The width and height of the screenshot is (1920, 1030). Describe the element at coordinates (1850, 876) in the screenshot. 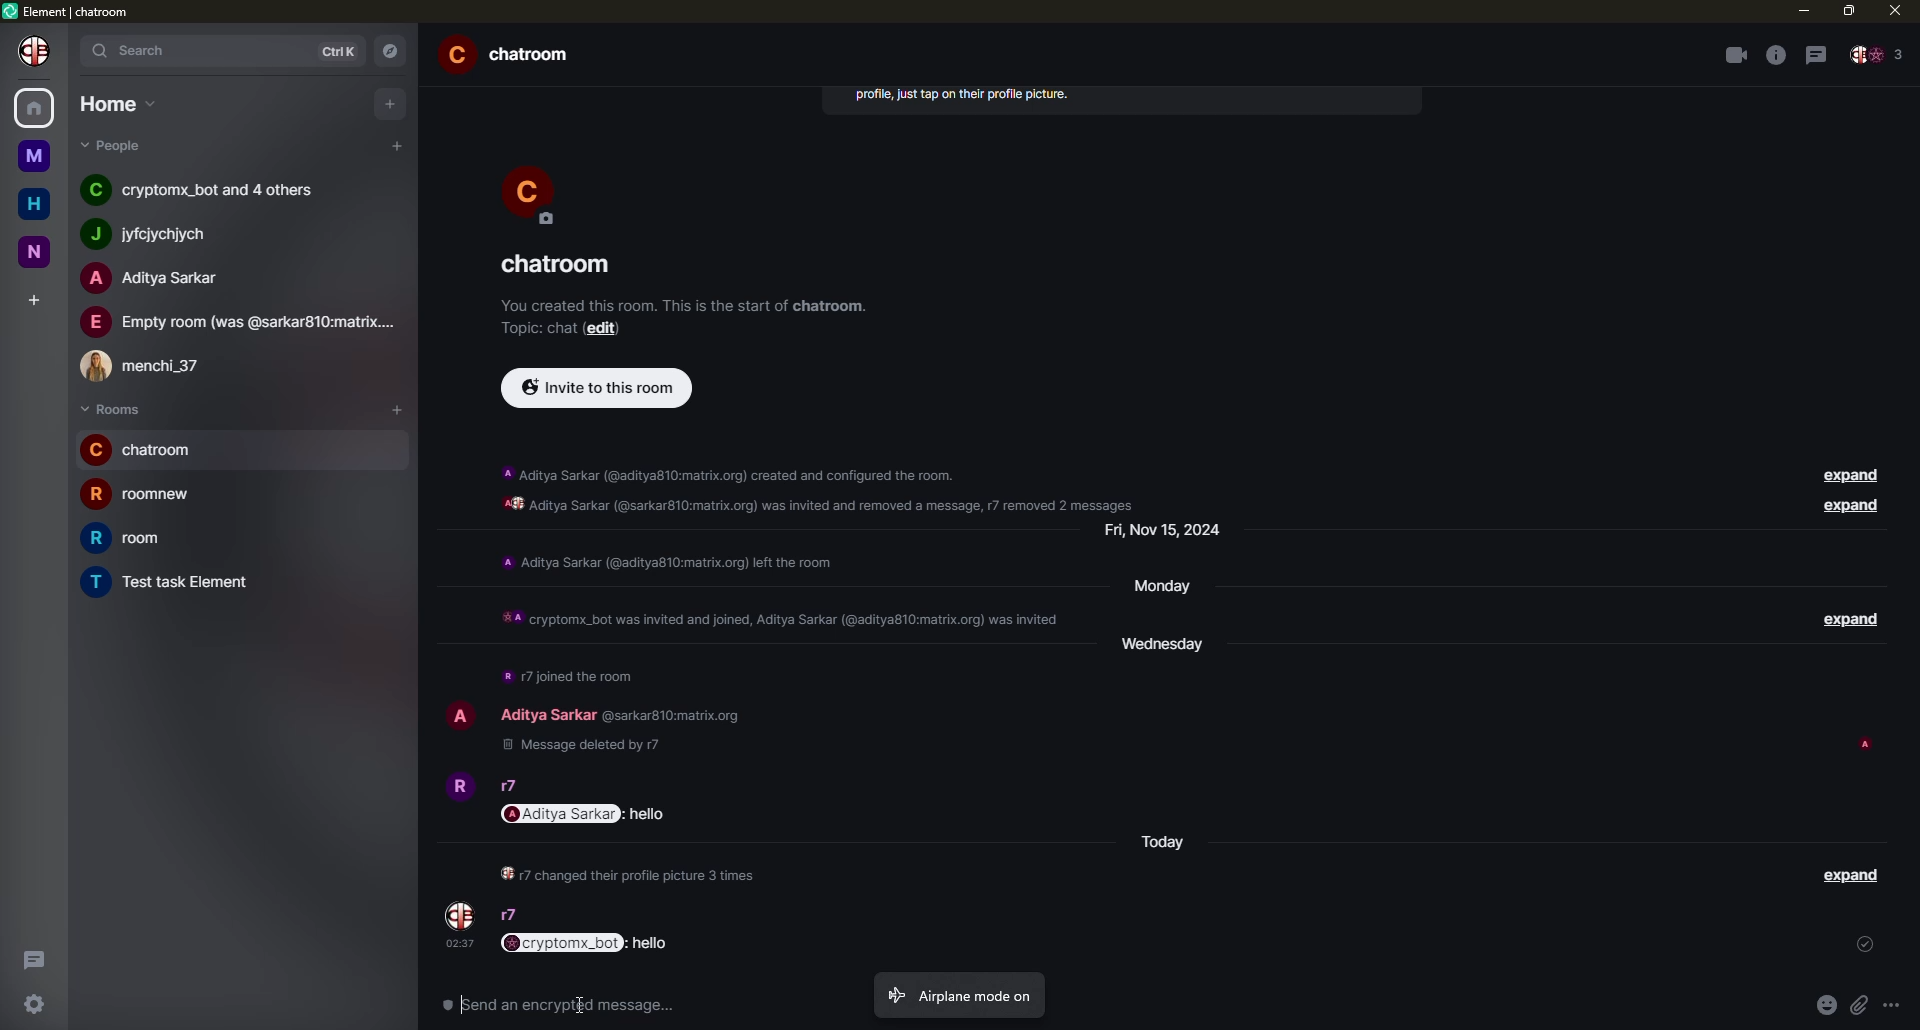

I see `expand` at that location.